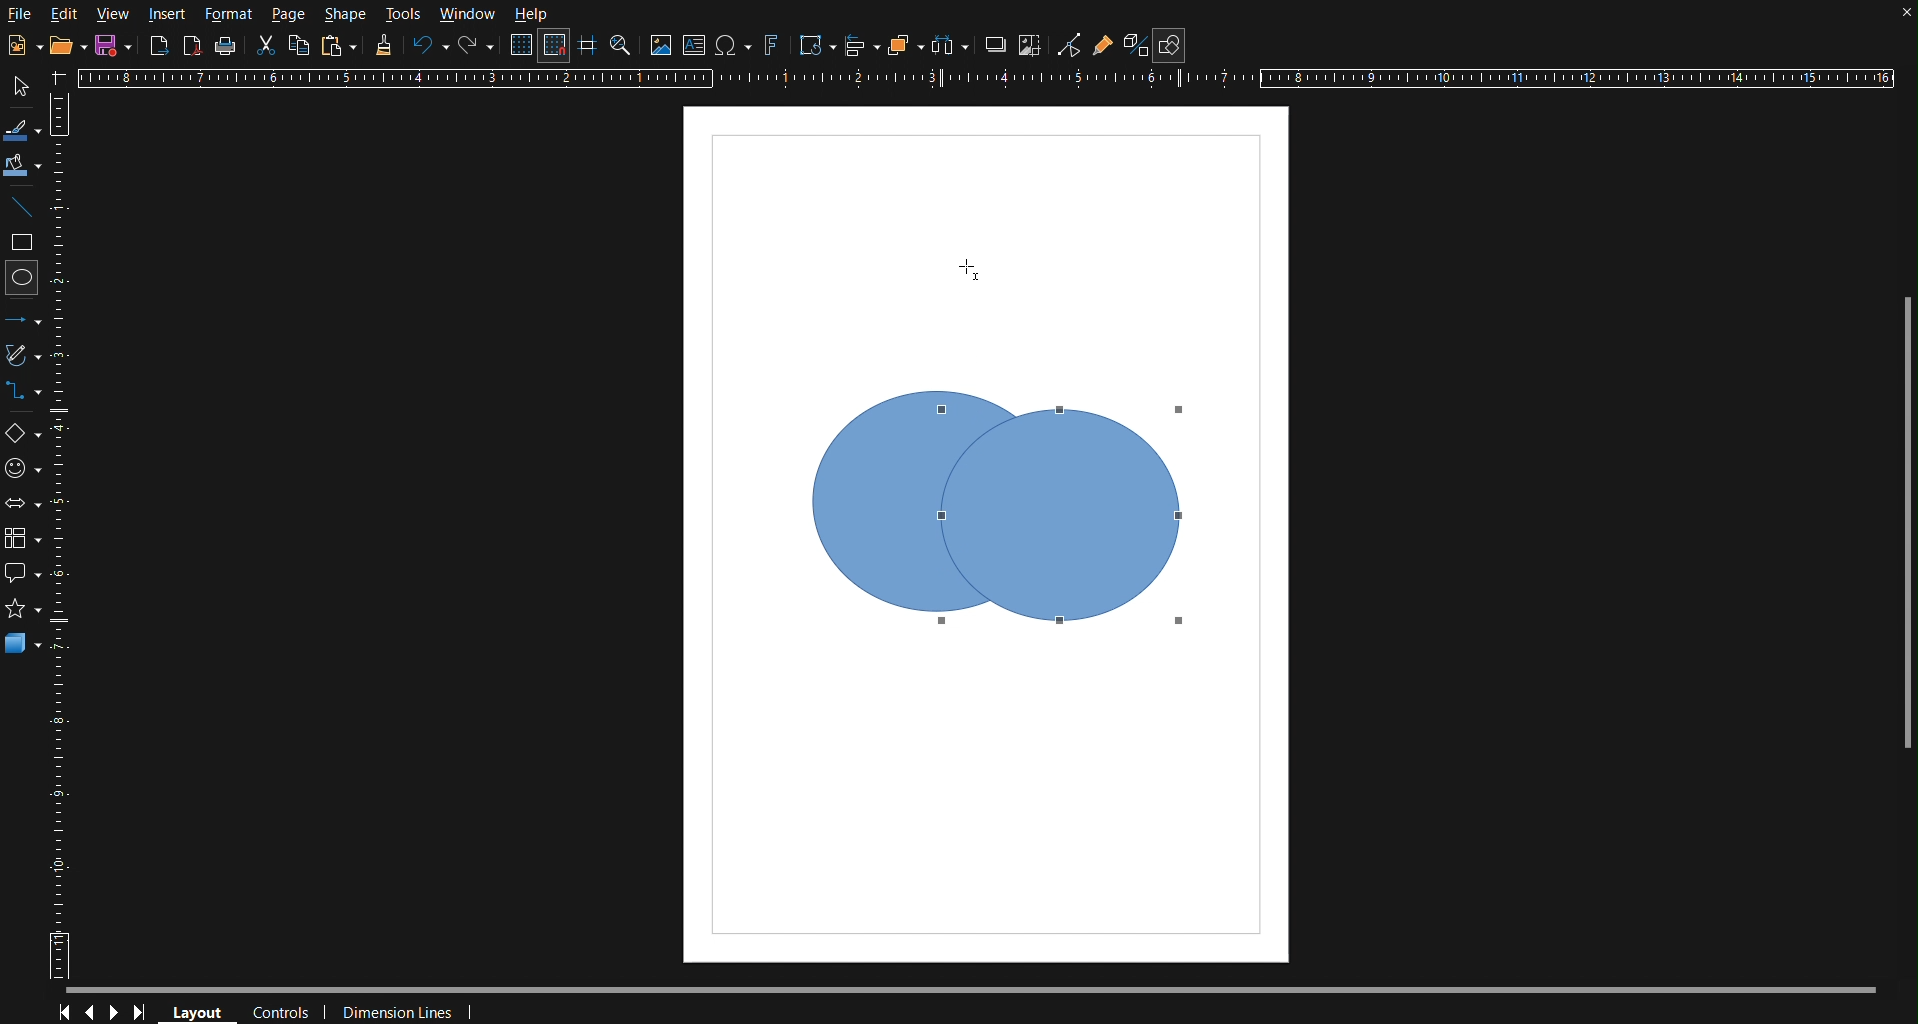 Image resolution: width=1918 pixels, height=1024 pixels. I want to click on Scrollbar, so click(987, 984).